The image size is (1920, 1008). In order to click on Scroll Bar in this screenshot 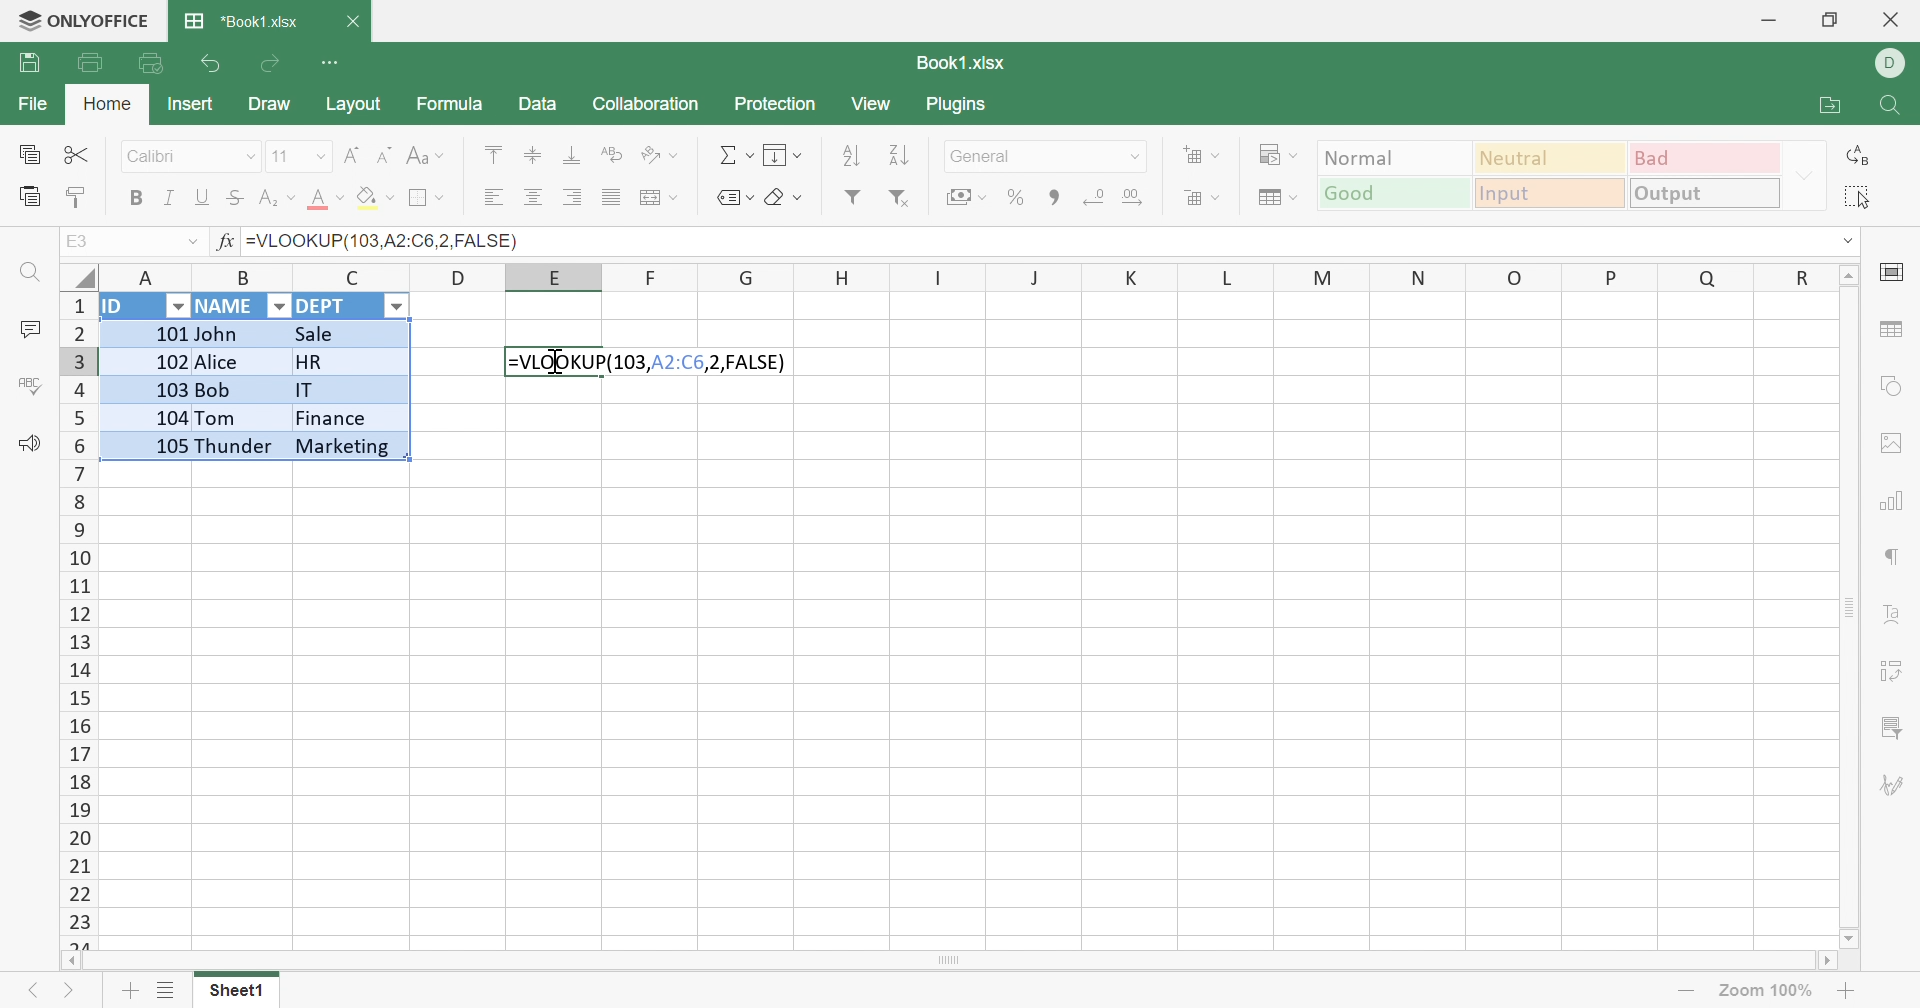, I will do `click(951, 960)`.